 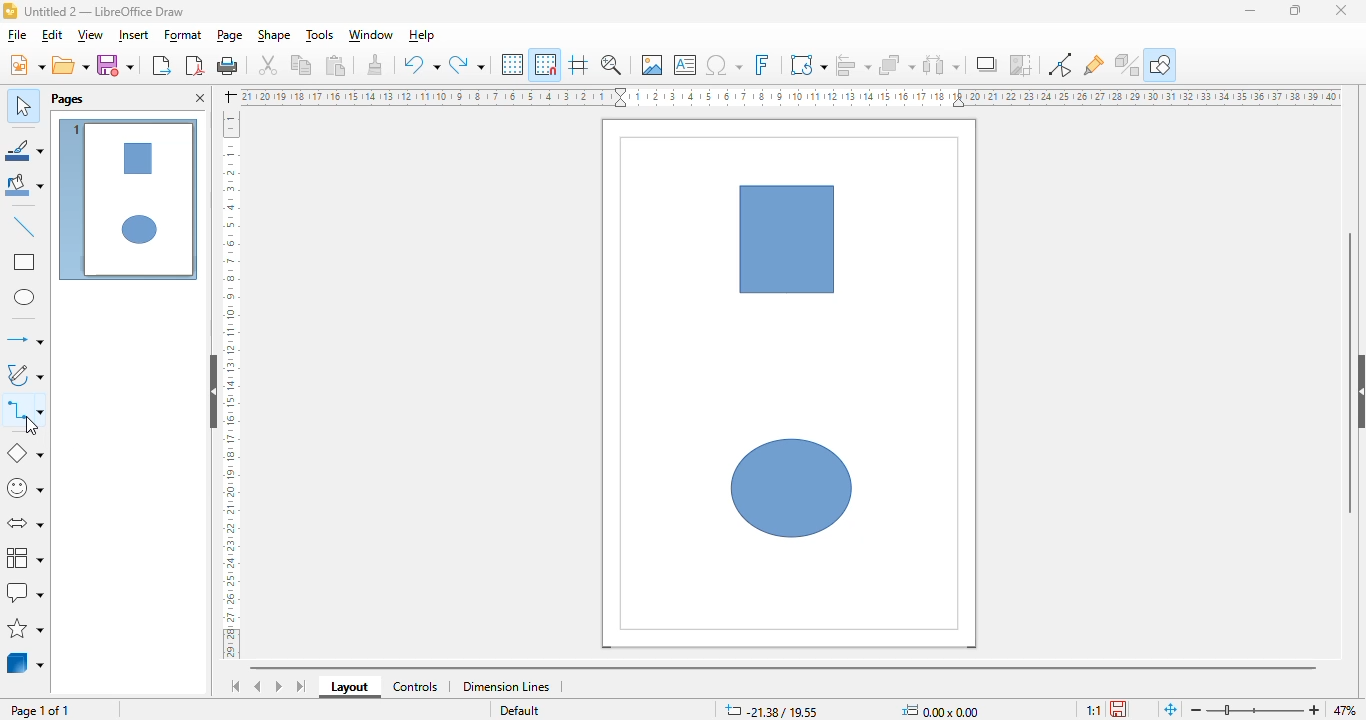 What do you see at coordinates (273, 35) in the screenshot?
I see `shape` at bounding box center [273, 35].